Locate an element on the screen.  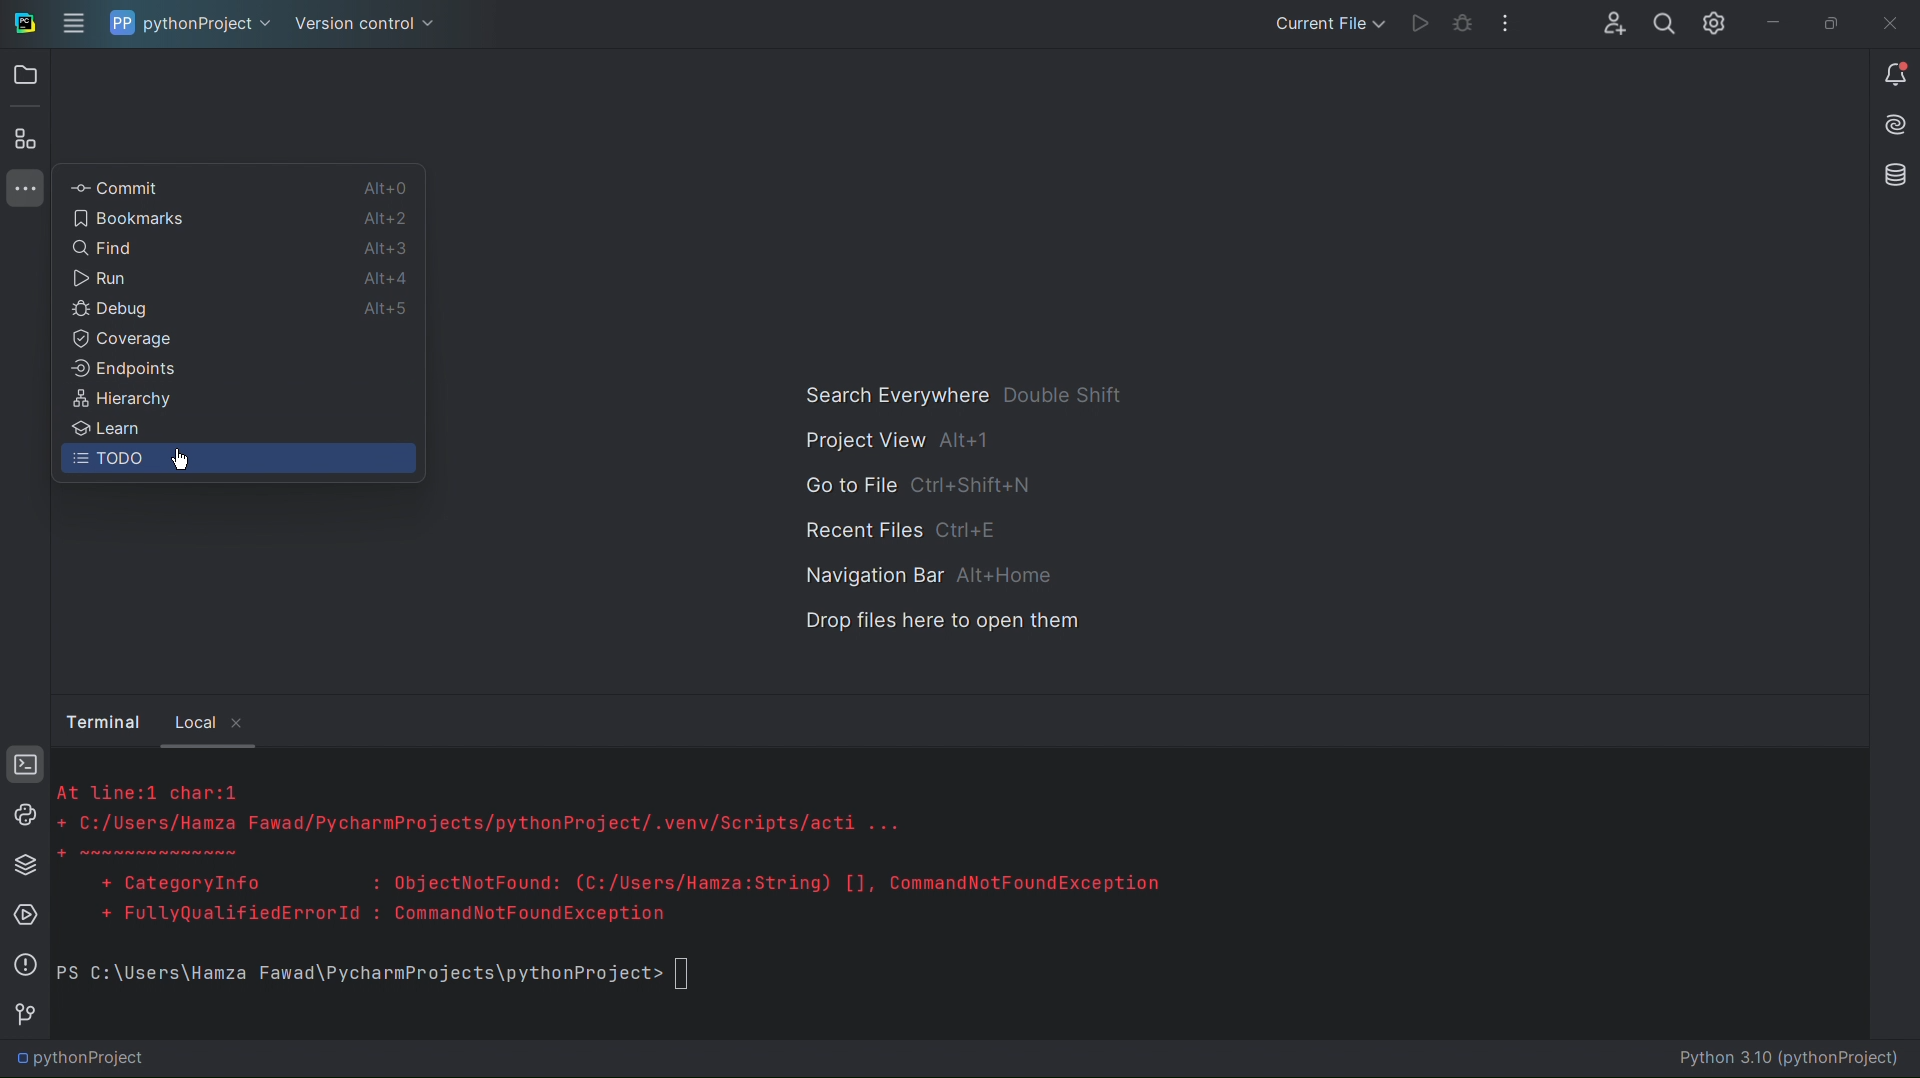
Problems is located at coordinates (20, 964).